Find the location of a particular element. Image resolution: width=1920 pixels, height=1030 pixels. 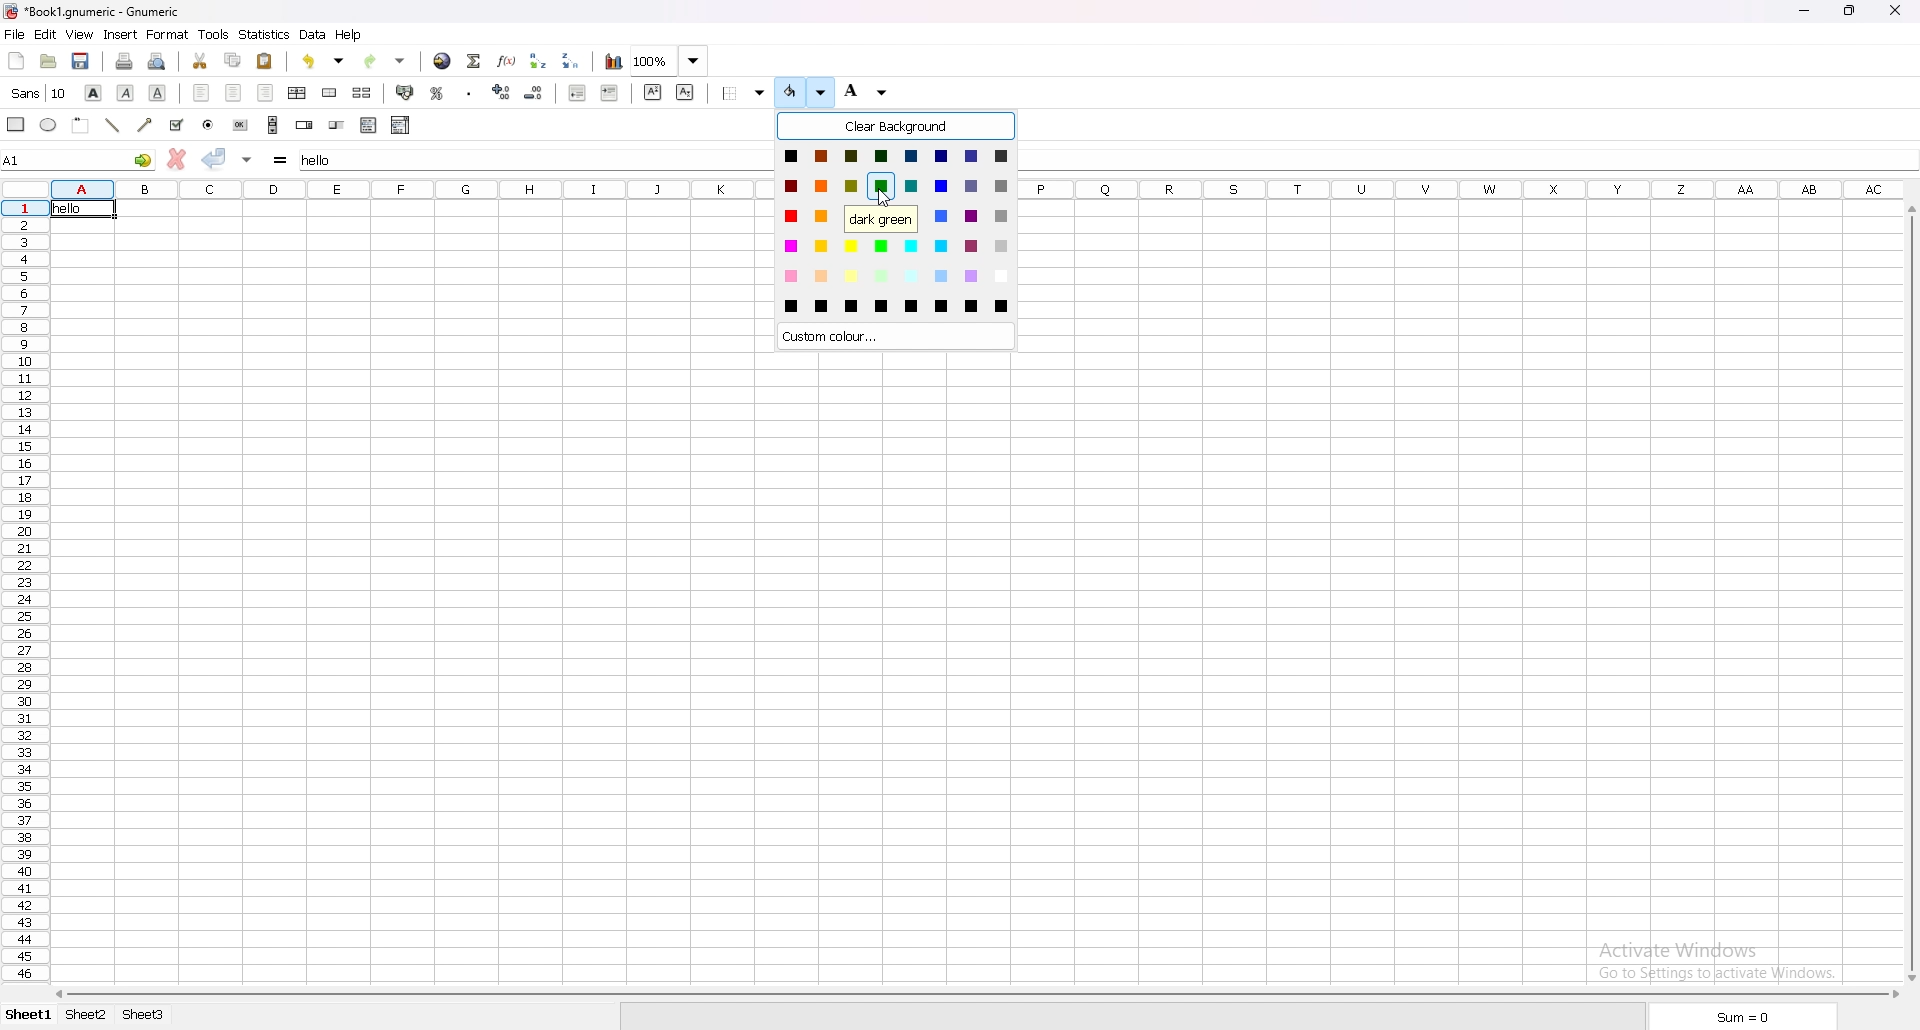

ellipse is located at coordinates (49, 124).